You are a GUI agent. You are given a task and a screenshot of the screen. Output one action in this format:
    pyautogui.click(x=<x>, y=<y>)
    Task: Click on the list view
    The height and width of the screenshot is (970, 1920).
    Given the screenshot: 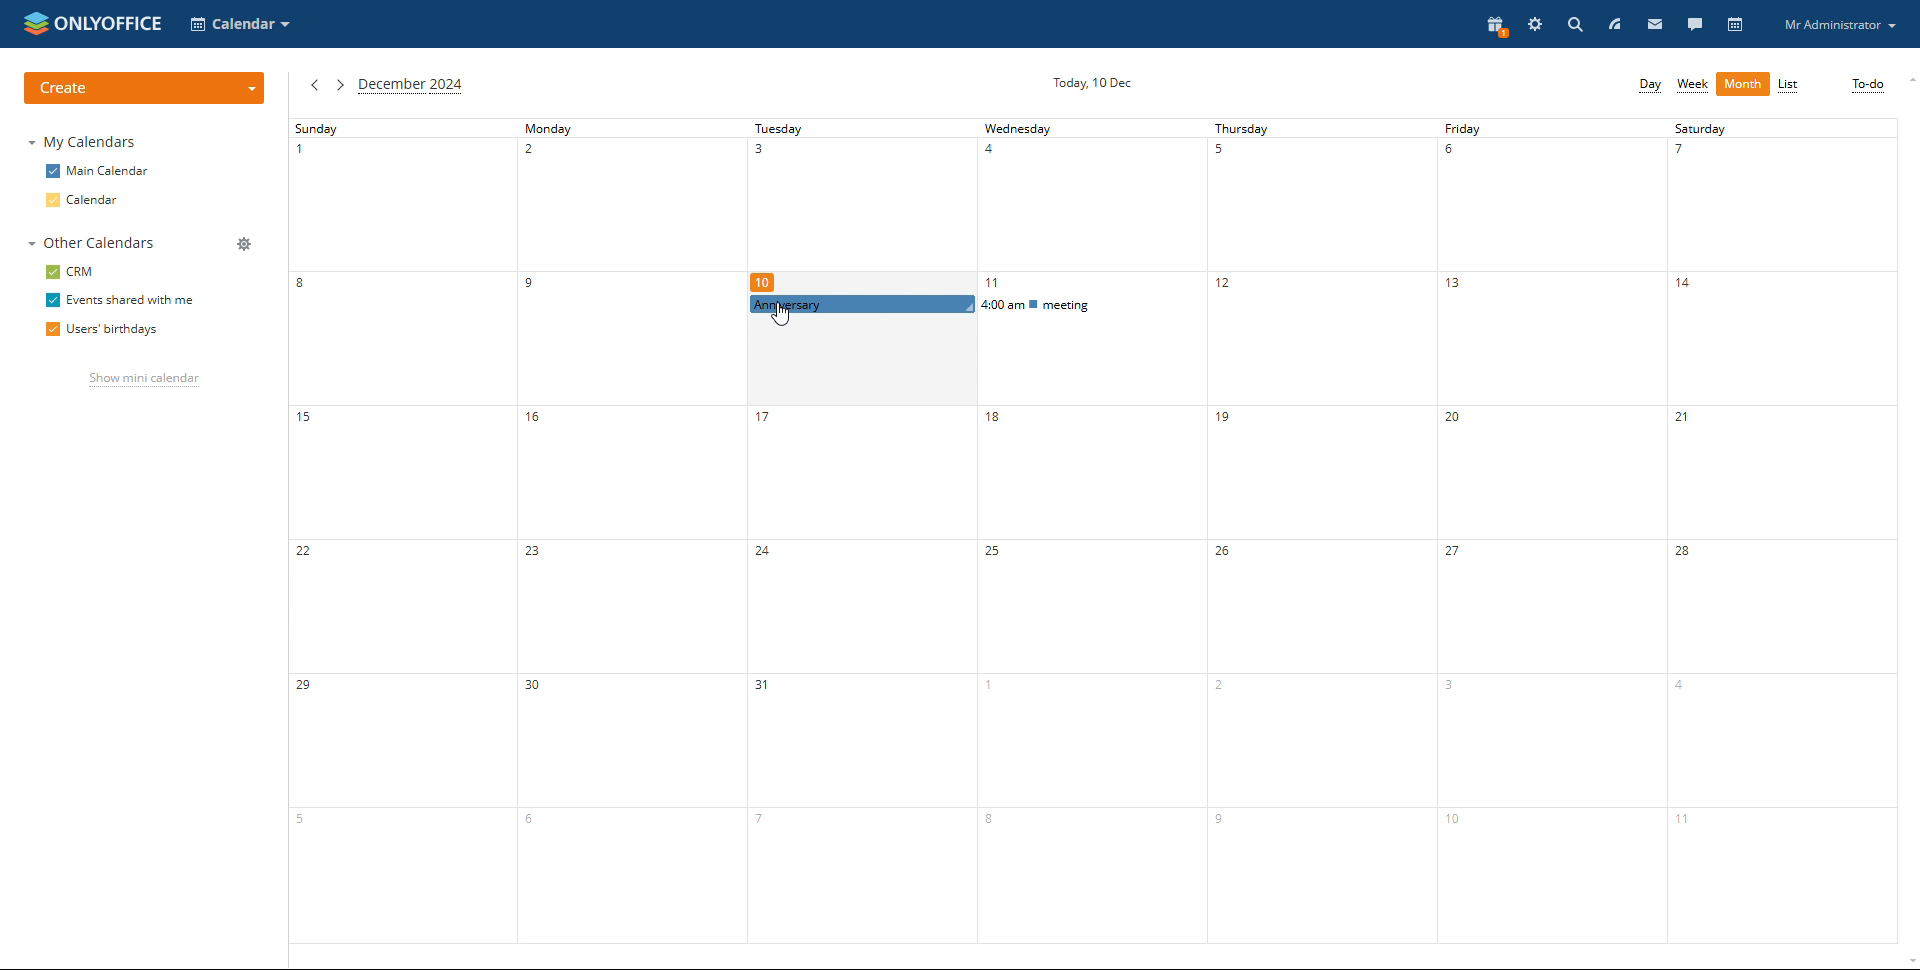 What is the action you would take?
    pyautogui.click(x=1788, y=86)
    